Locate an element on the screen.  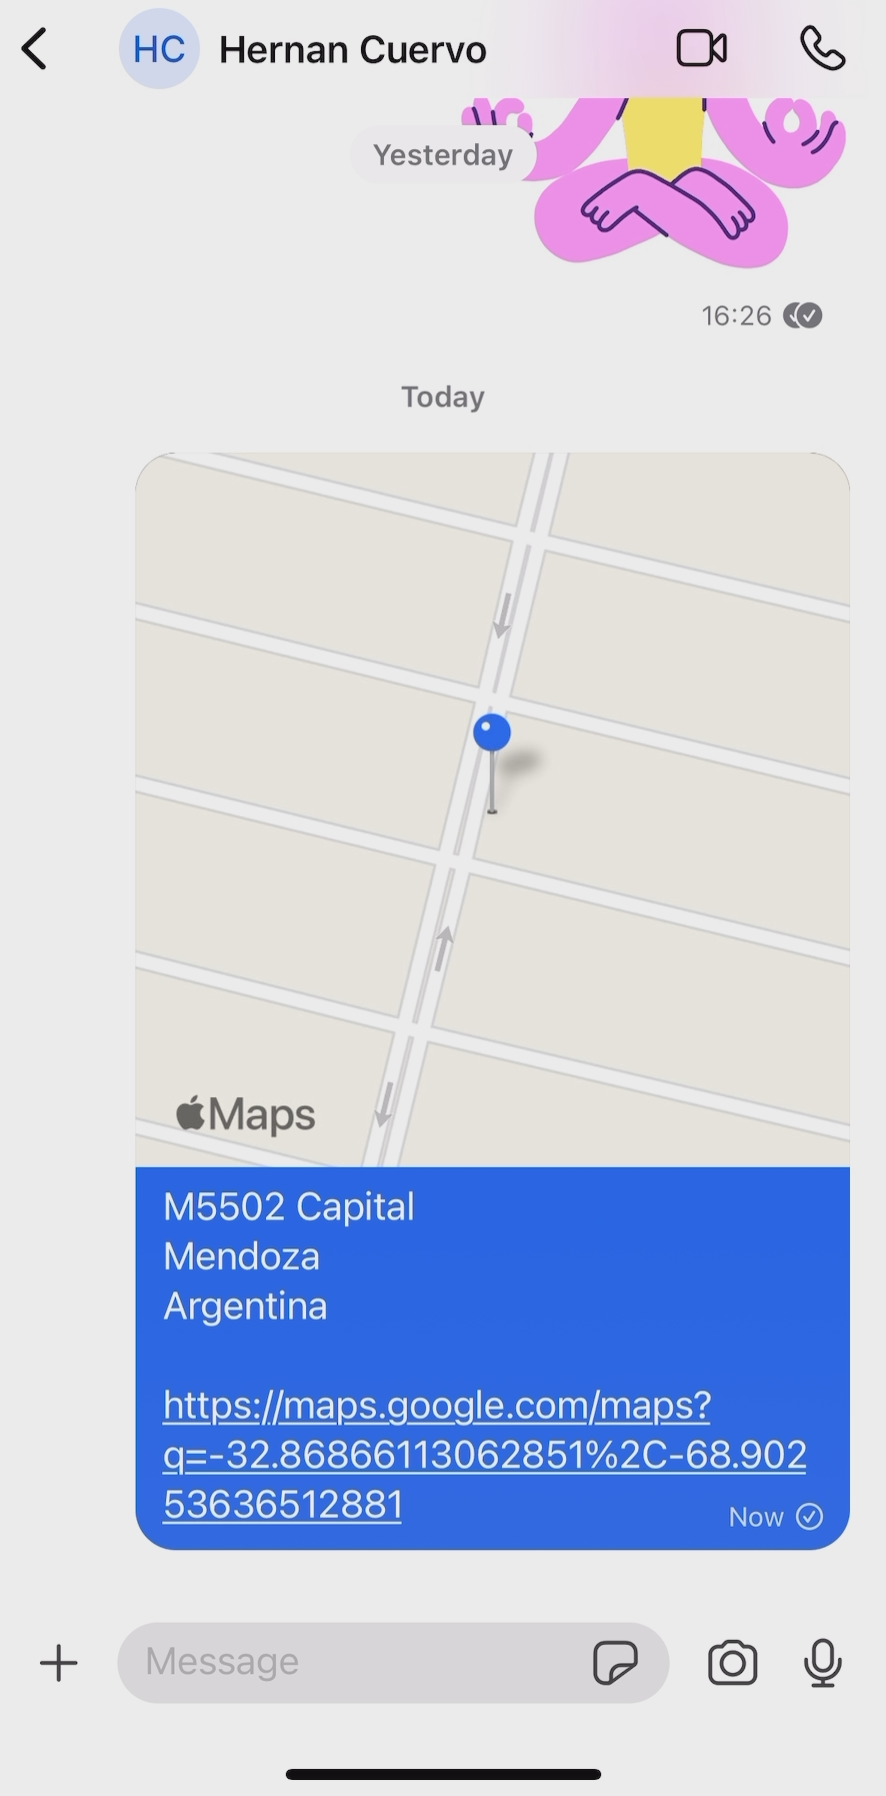
call is located at coordinates (824, 49).